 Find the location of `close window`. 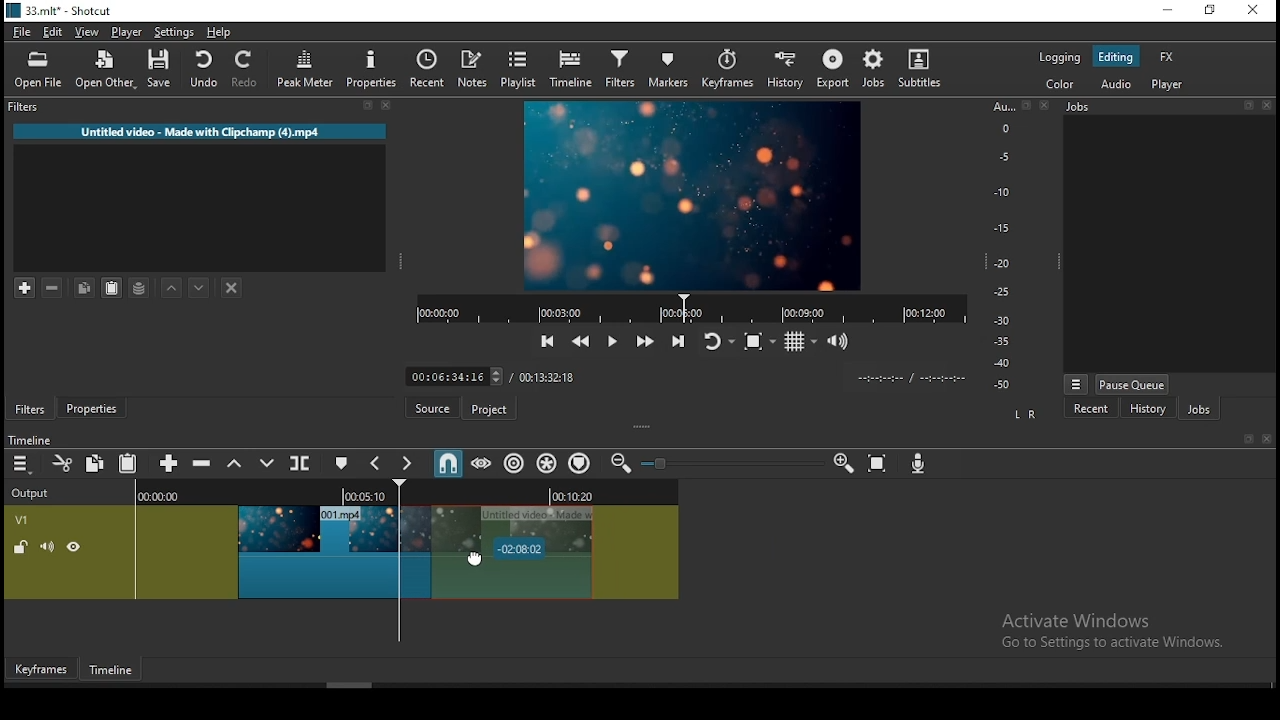

close window is located at coordinates (1252, 11).